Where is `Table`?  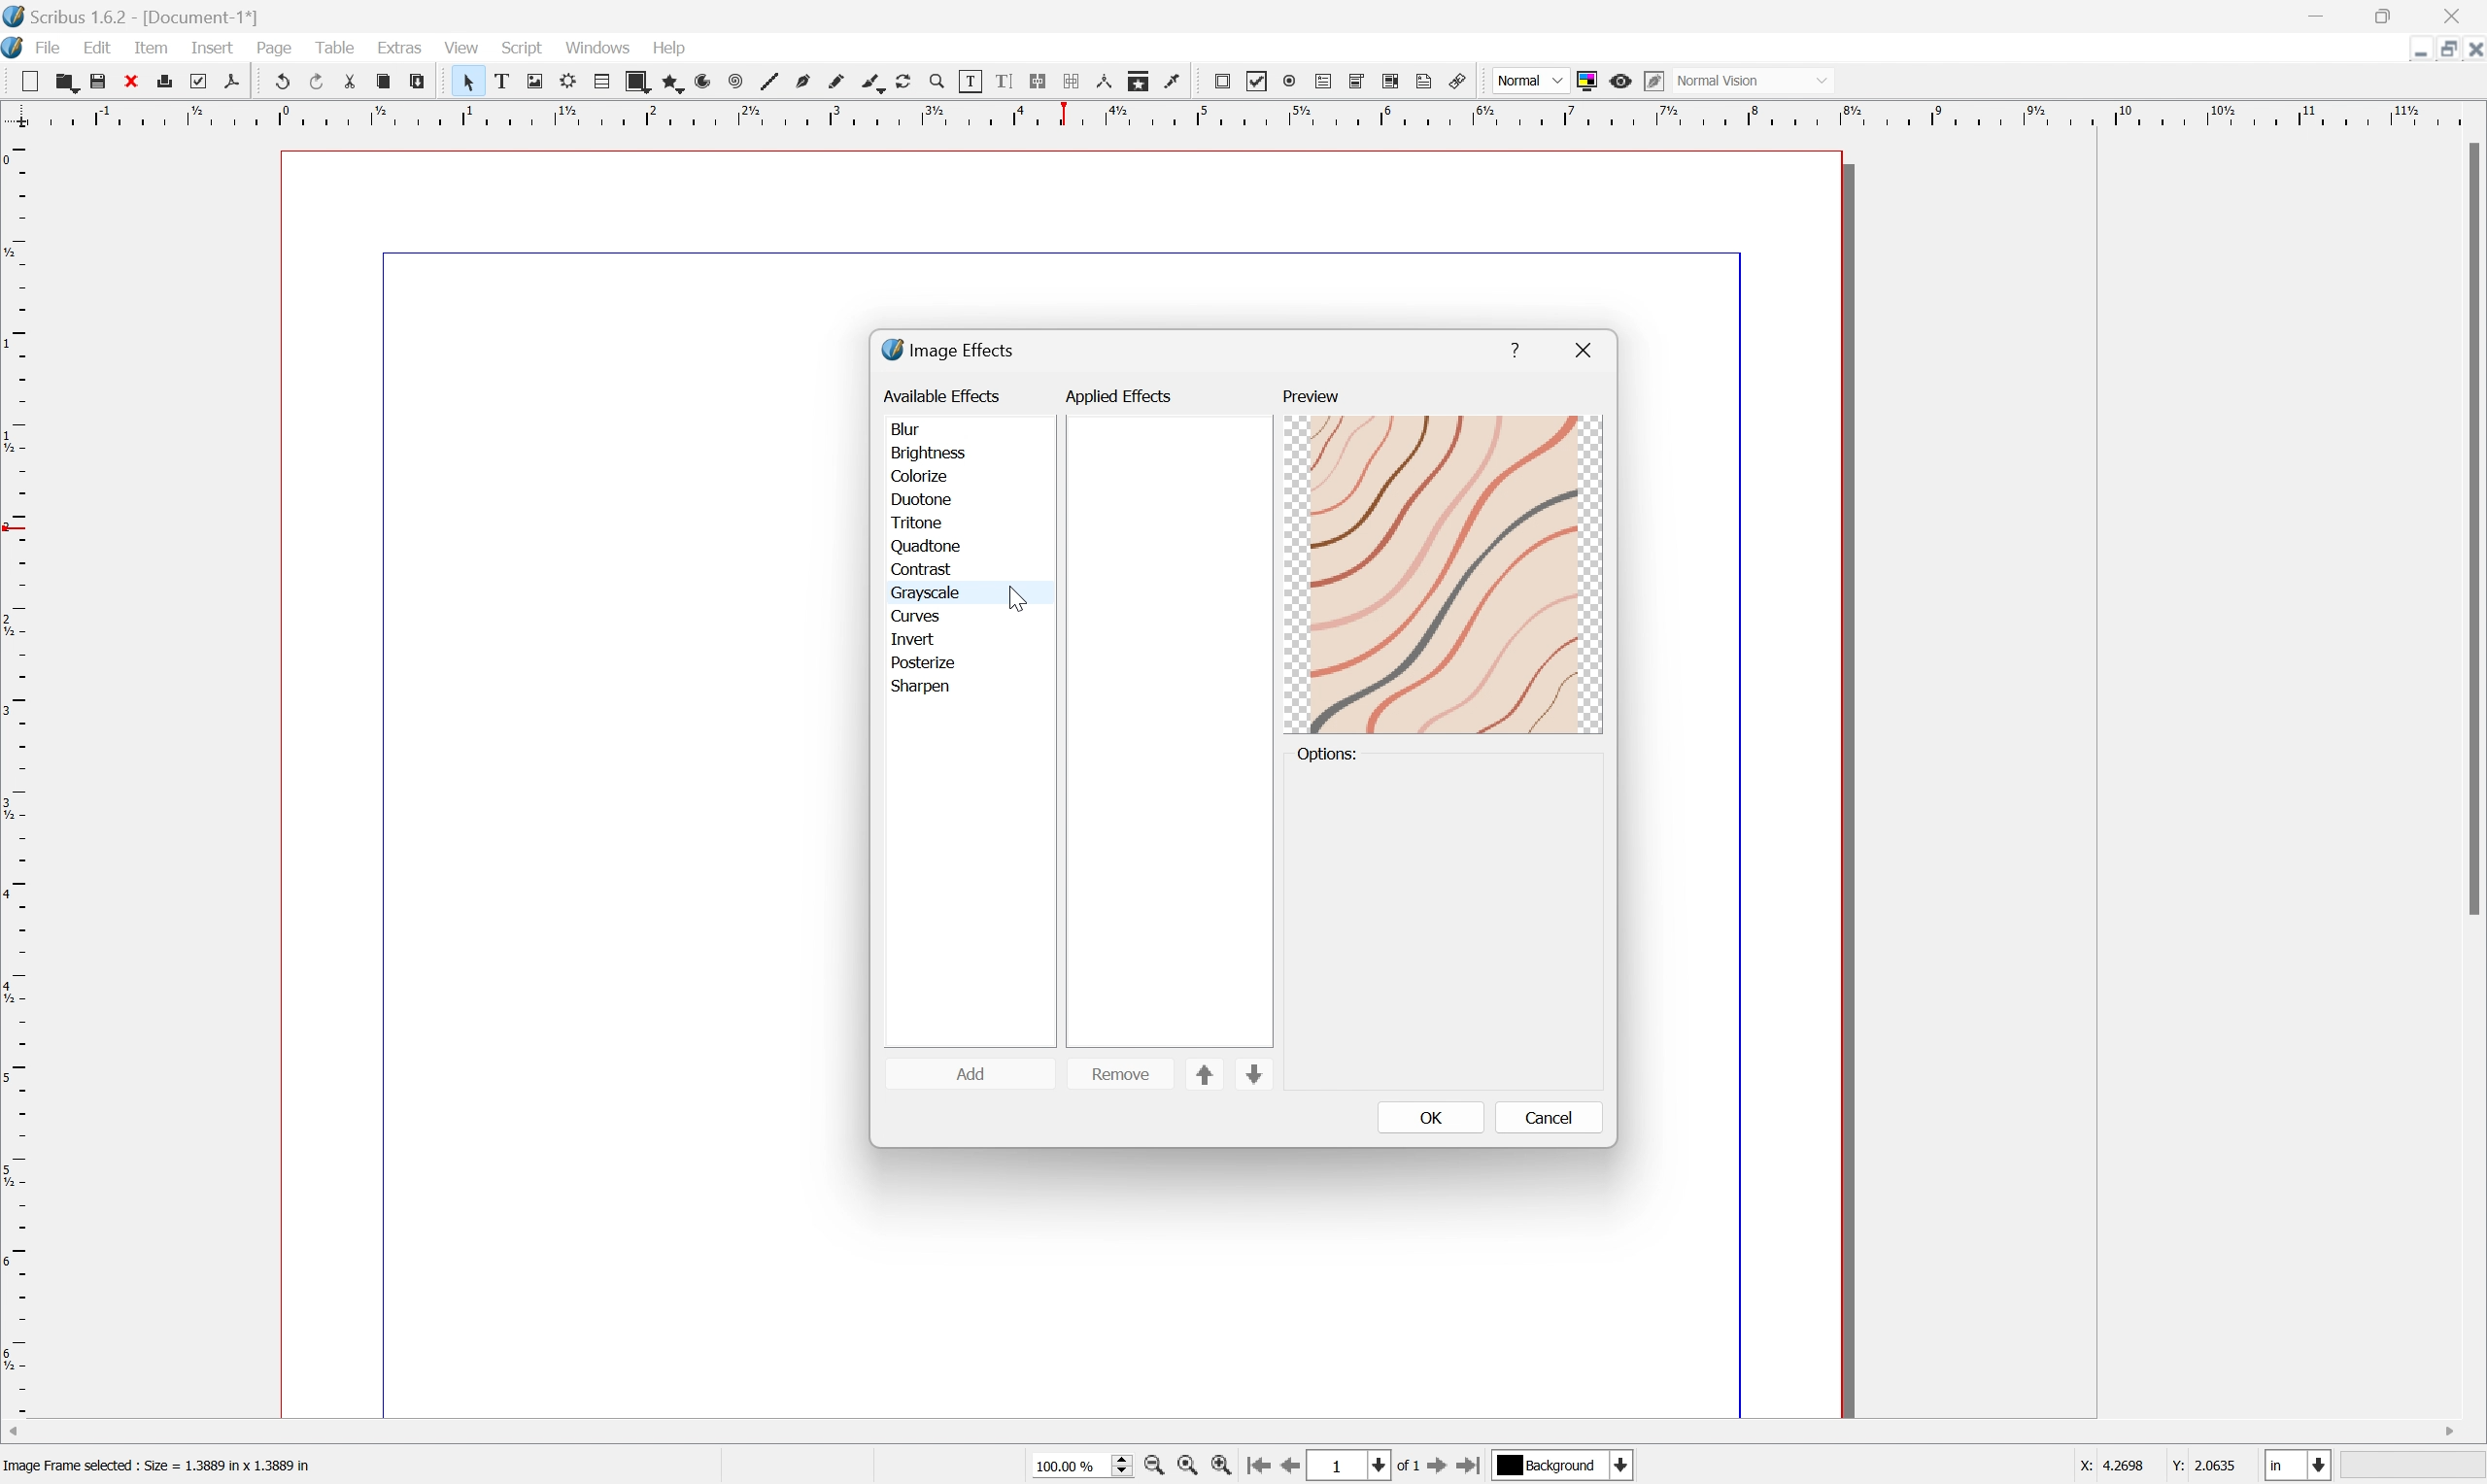
Table is located at coordinates (338, 45).